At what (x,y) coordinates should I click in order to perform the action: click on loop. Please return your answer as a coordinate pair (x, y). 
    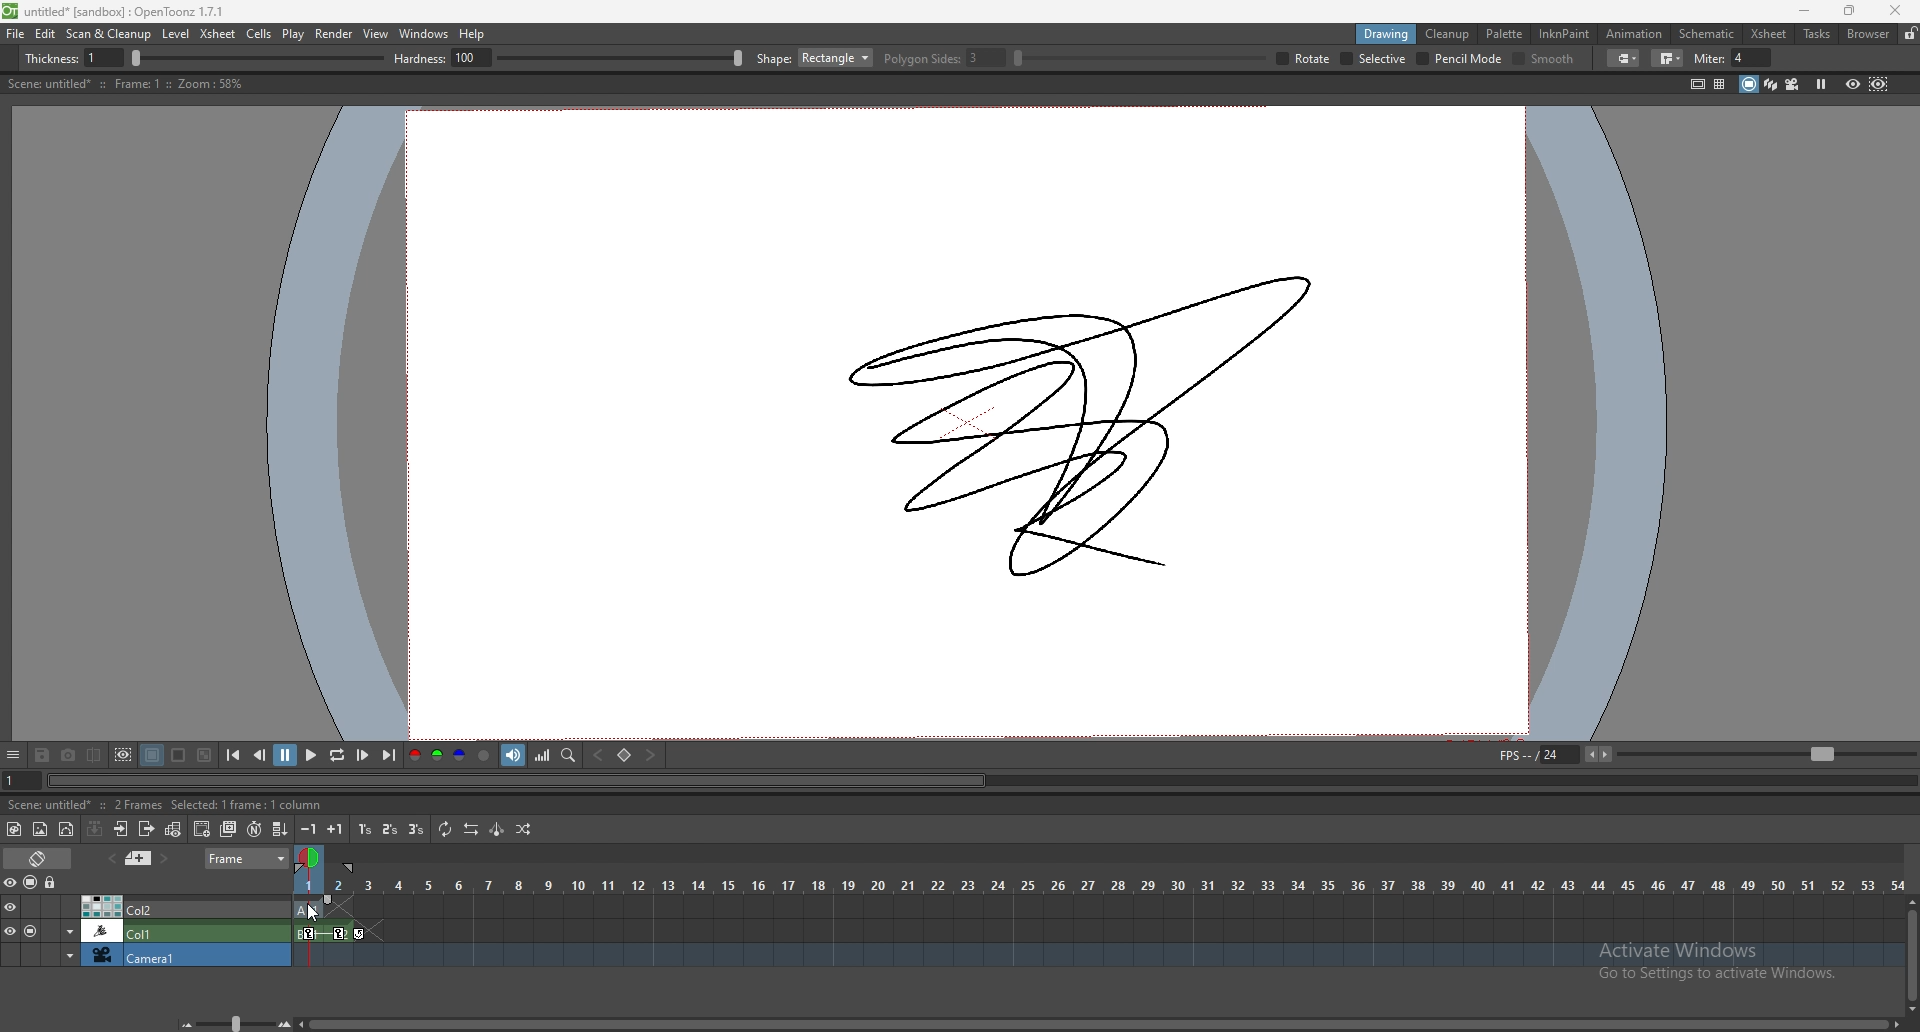
    Looking at the image, I should click on (336, 756).